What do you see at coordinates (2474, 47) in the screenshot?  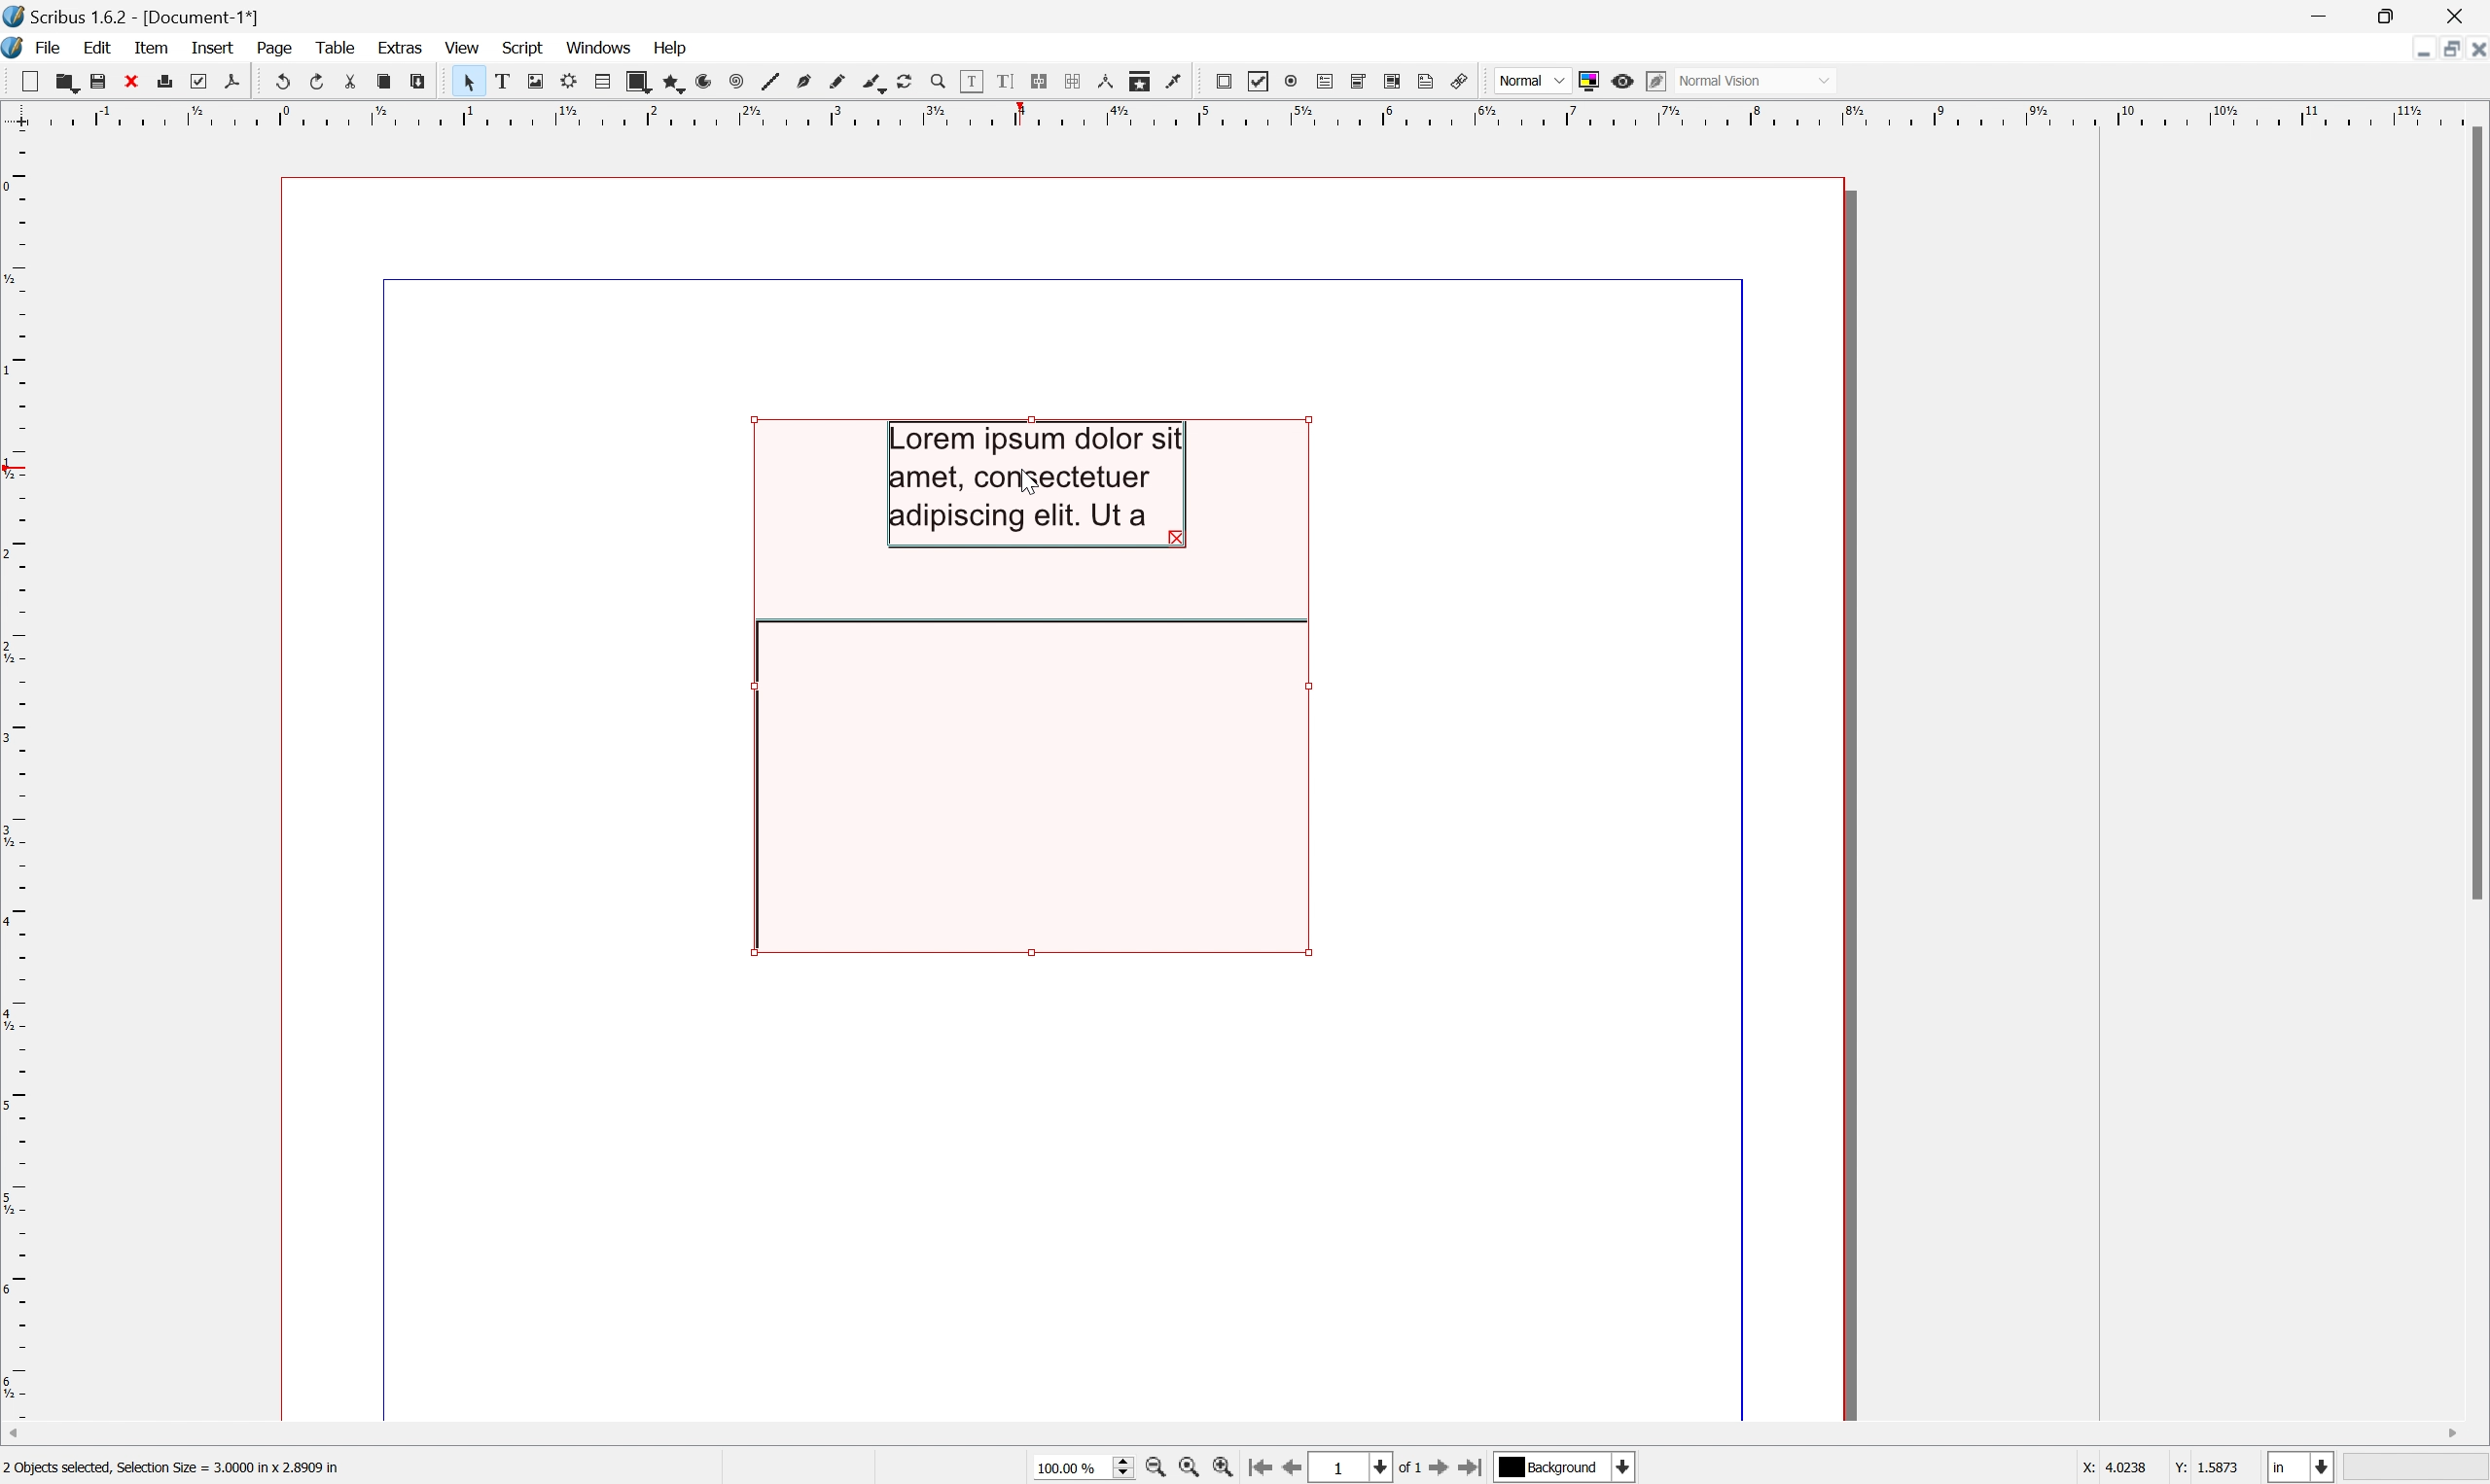 I see `Close` at bounding box center [2474, 47].